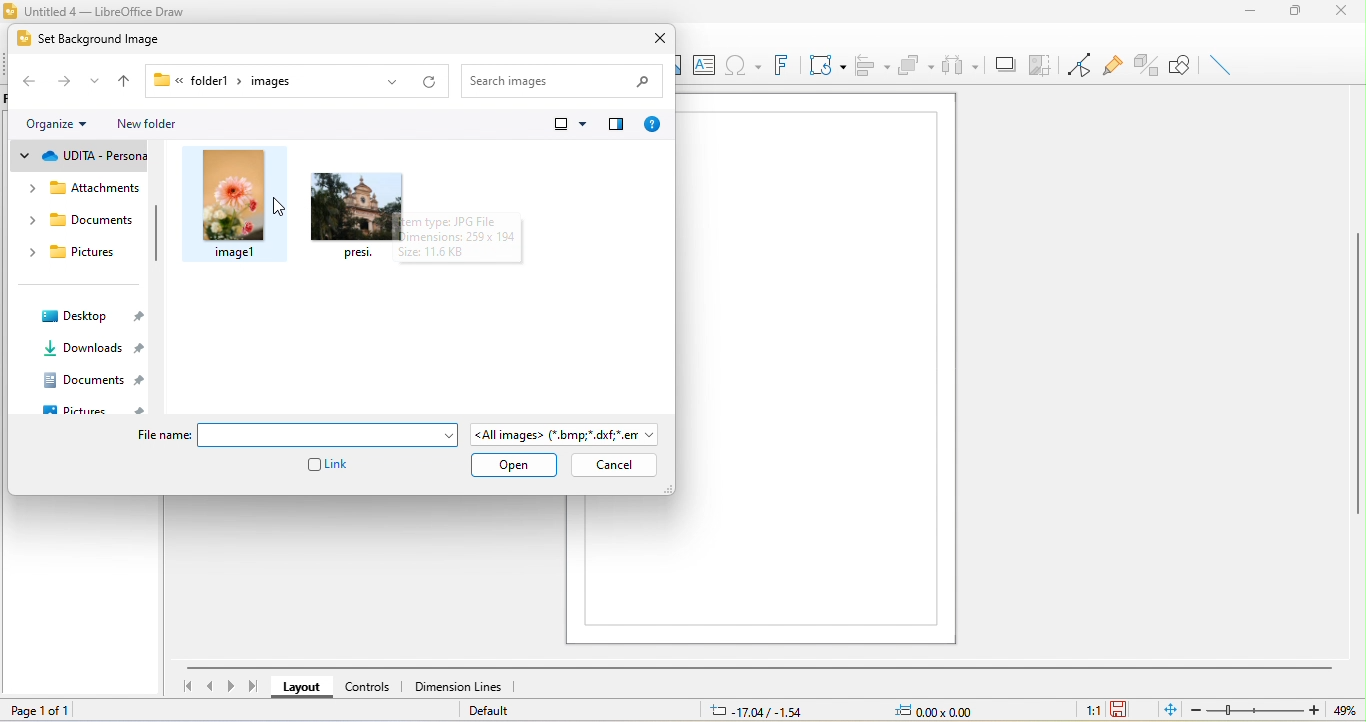 The image size is (1366, 722). What do you see at coordinates (91, 82) in the screenshot?
I see `recent location` at bounding box center [91, 82].